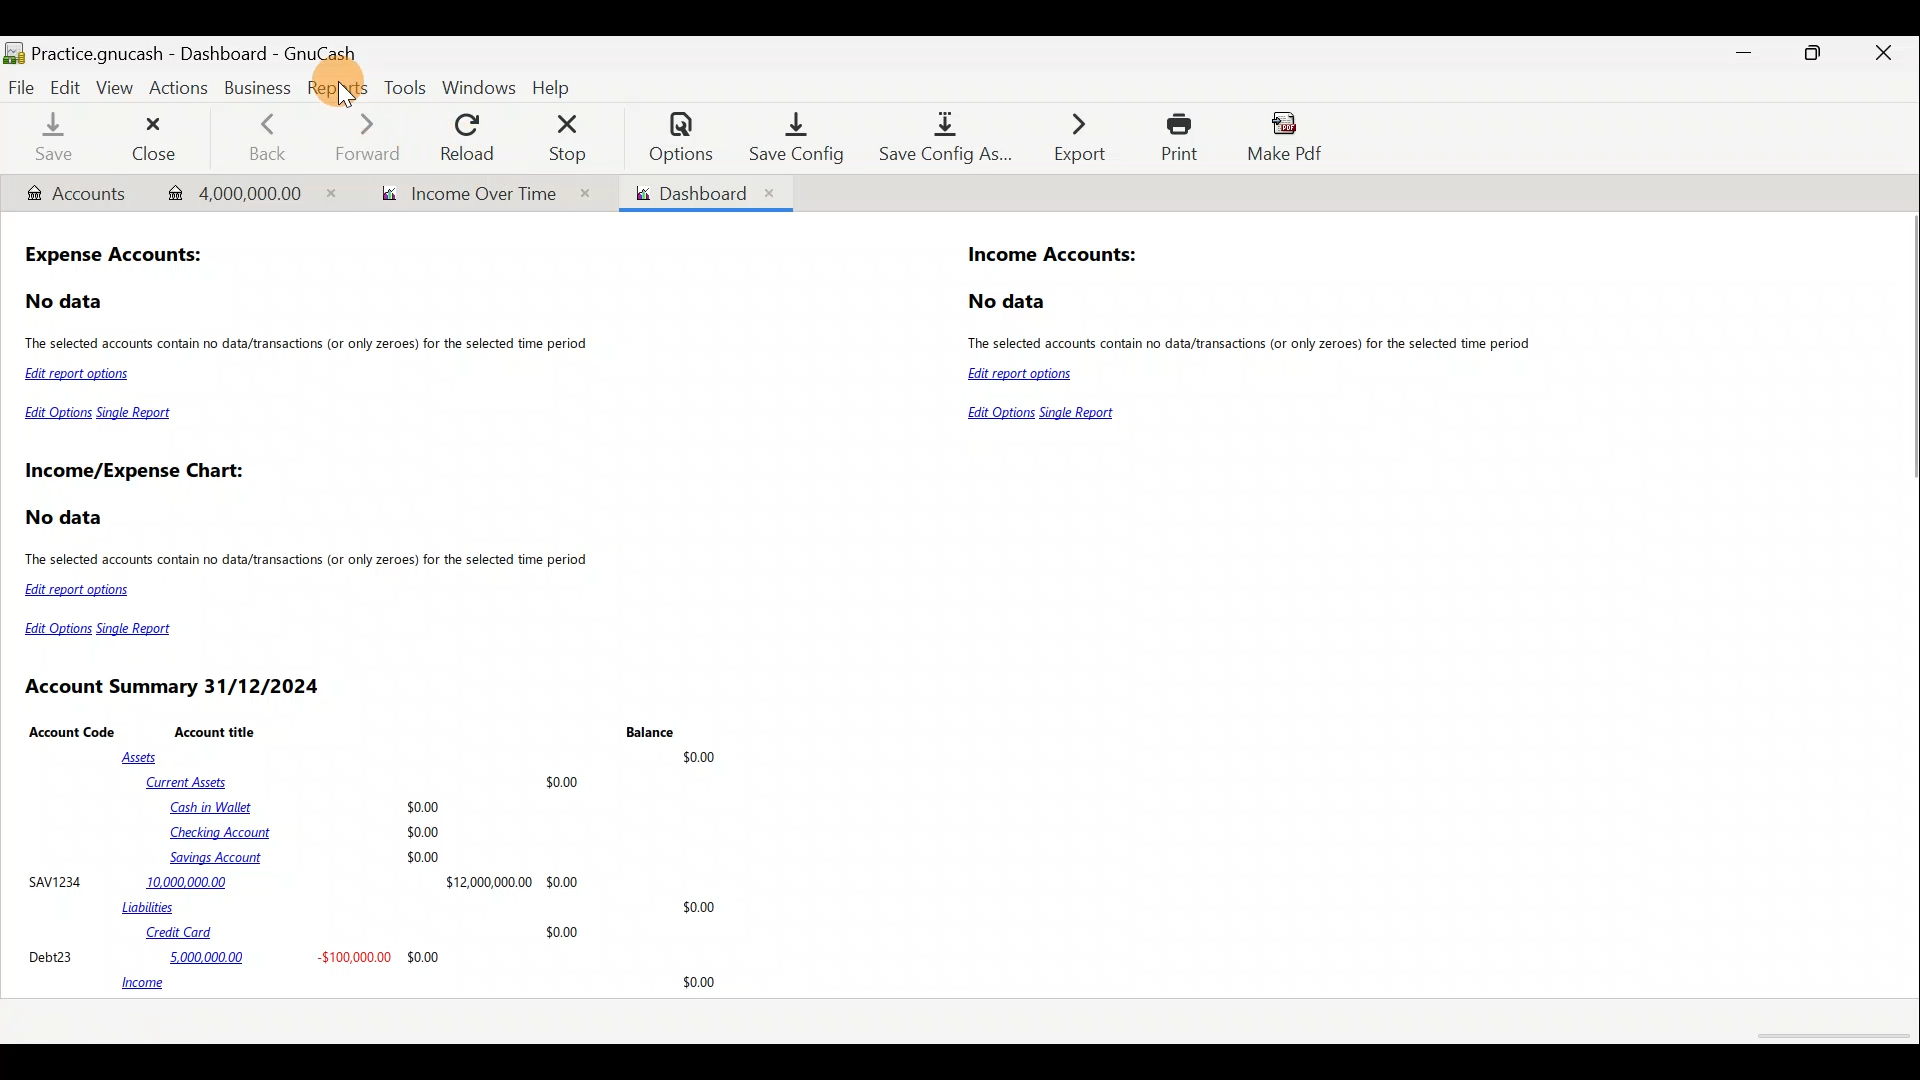 Image resolution: width=1920 pixels, height=1080 pixels. Describe the element at coordinates (82, 376) in the screenshot. I see `Edit report options` at that location.